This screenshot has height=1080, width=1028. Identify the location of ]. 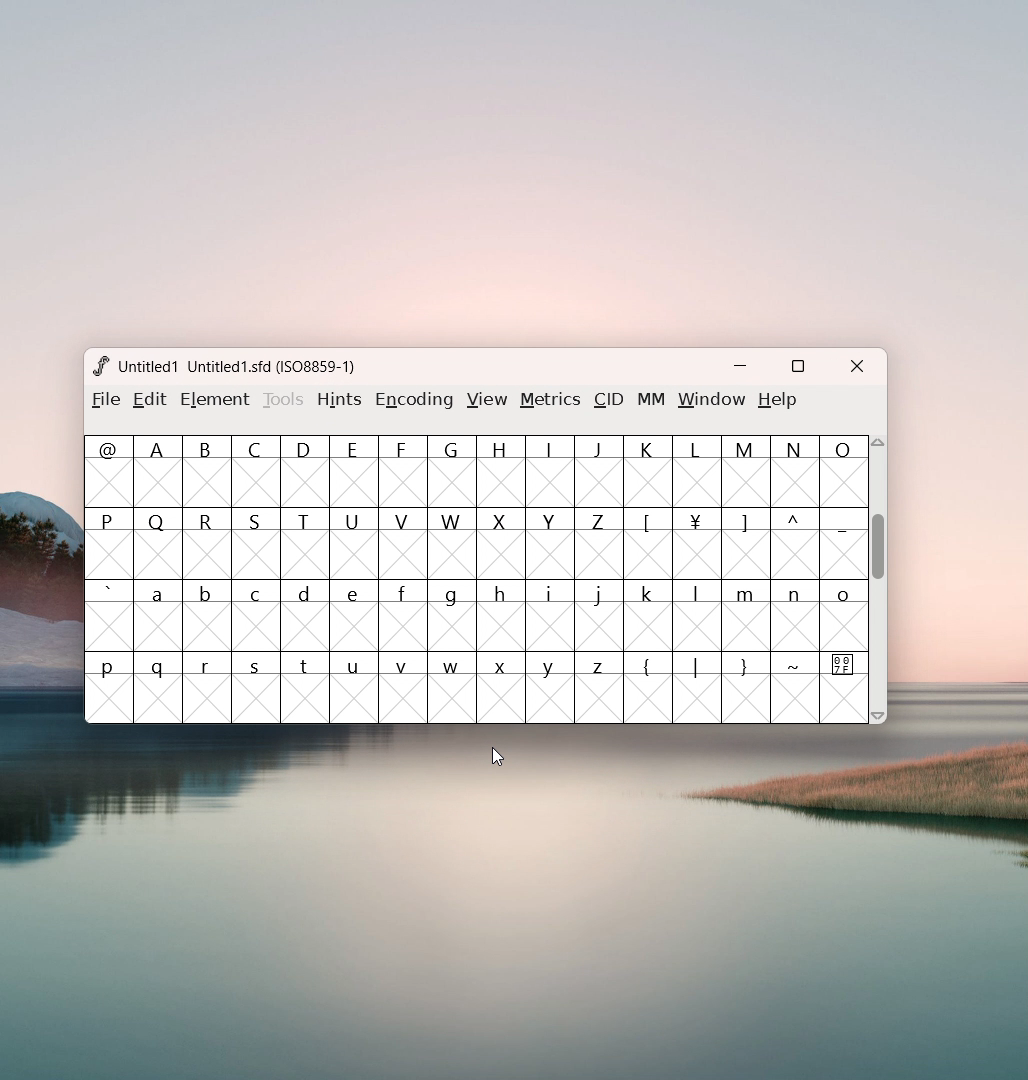
(748, 544).